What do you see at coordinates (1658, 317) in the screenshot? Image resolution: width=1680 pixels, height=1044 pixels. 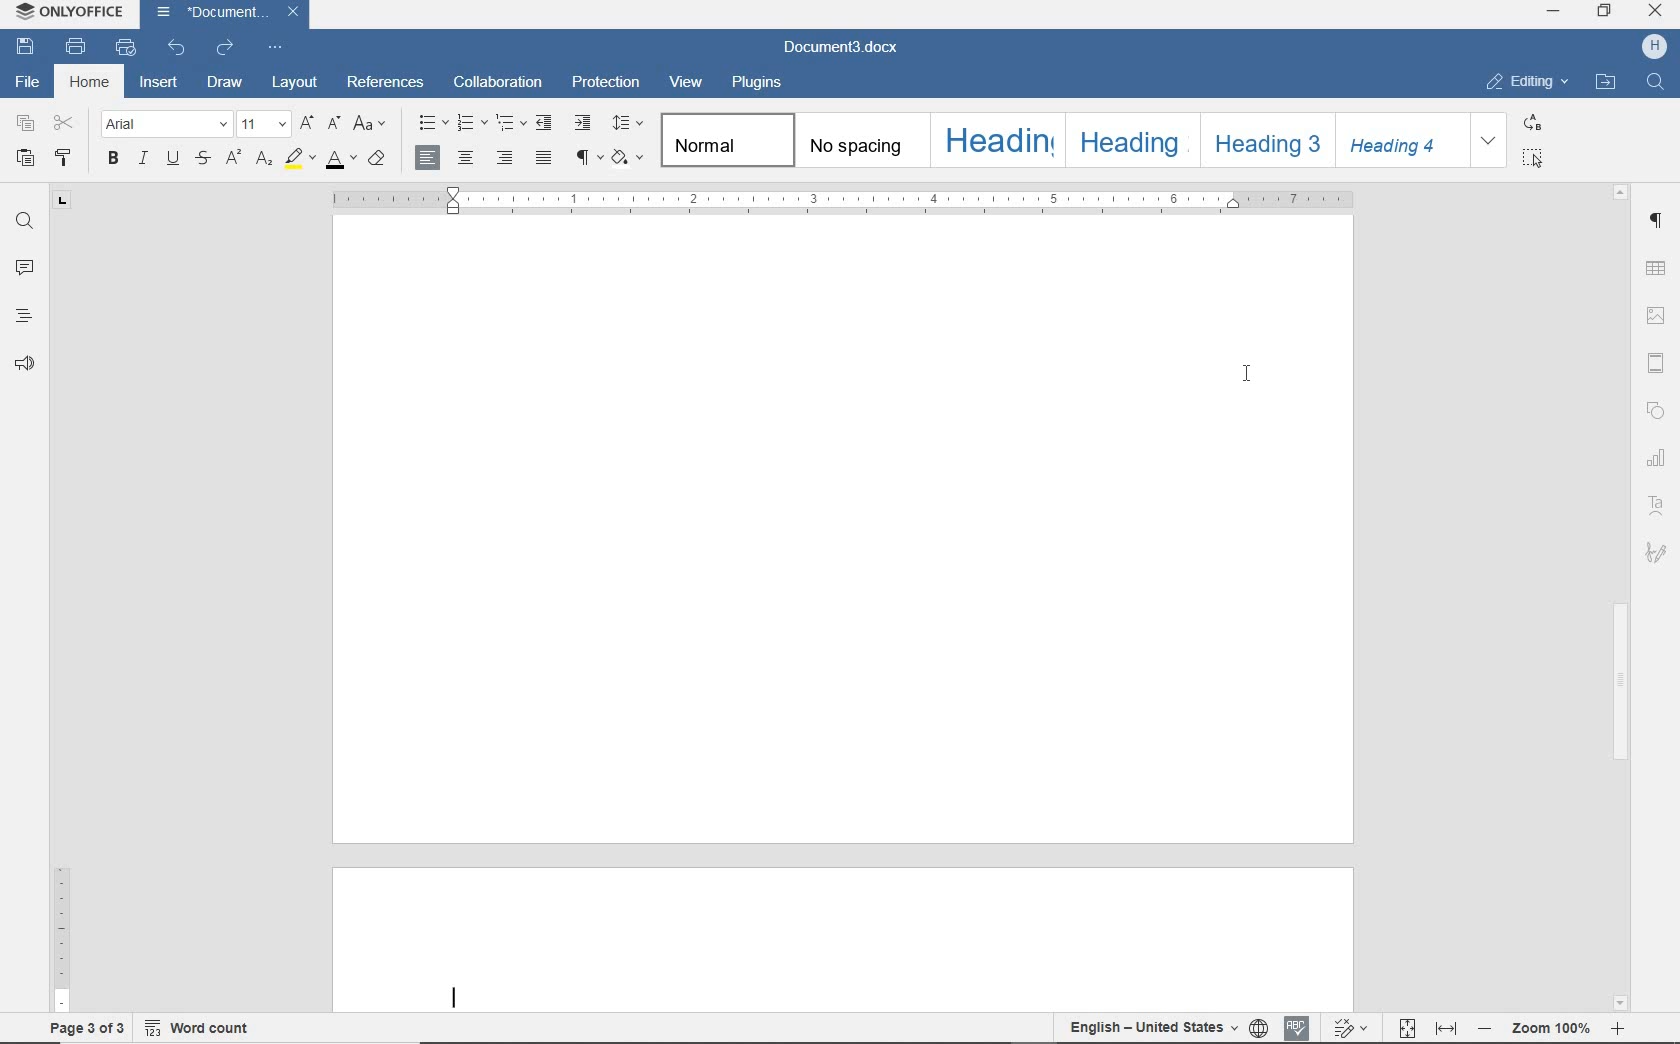 I see `IMAGE` at bounding box center [1658, 317].